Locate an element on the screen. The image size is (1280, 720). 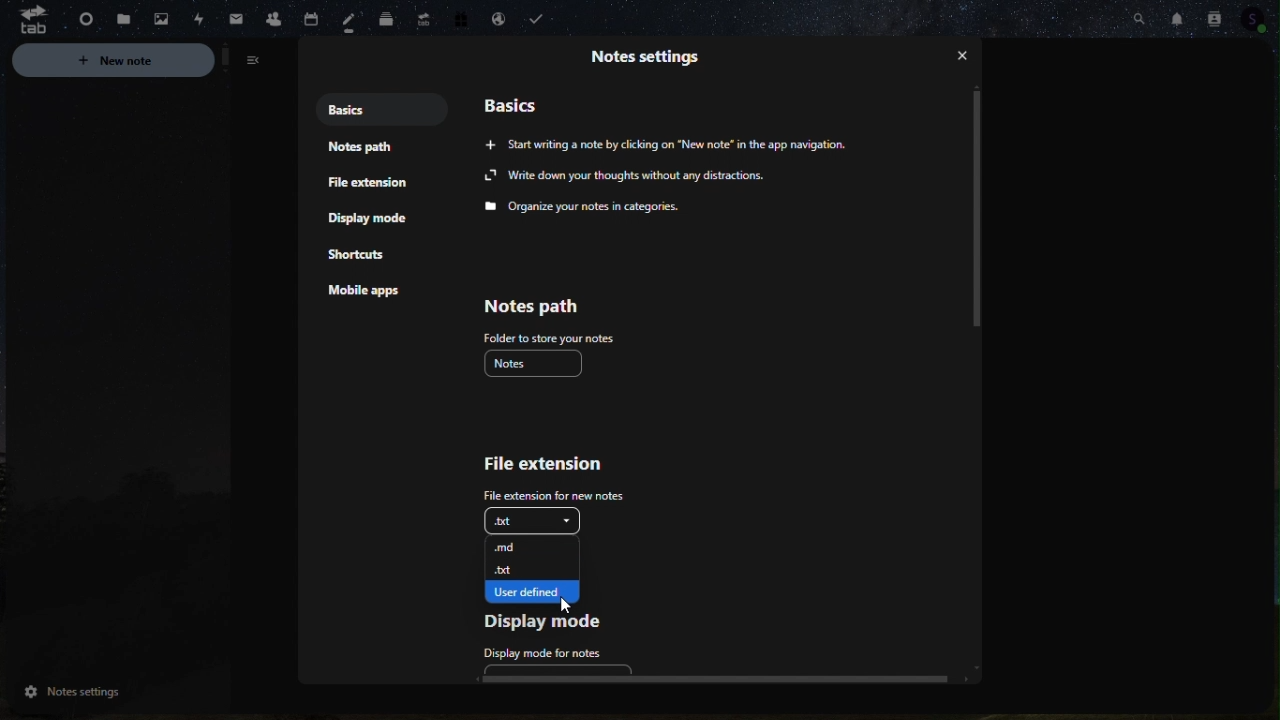
notes path is located at coordinates (357, 149).